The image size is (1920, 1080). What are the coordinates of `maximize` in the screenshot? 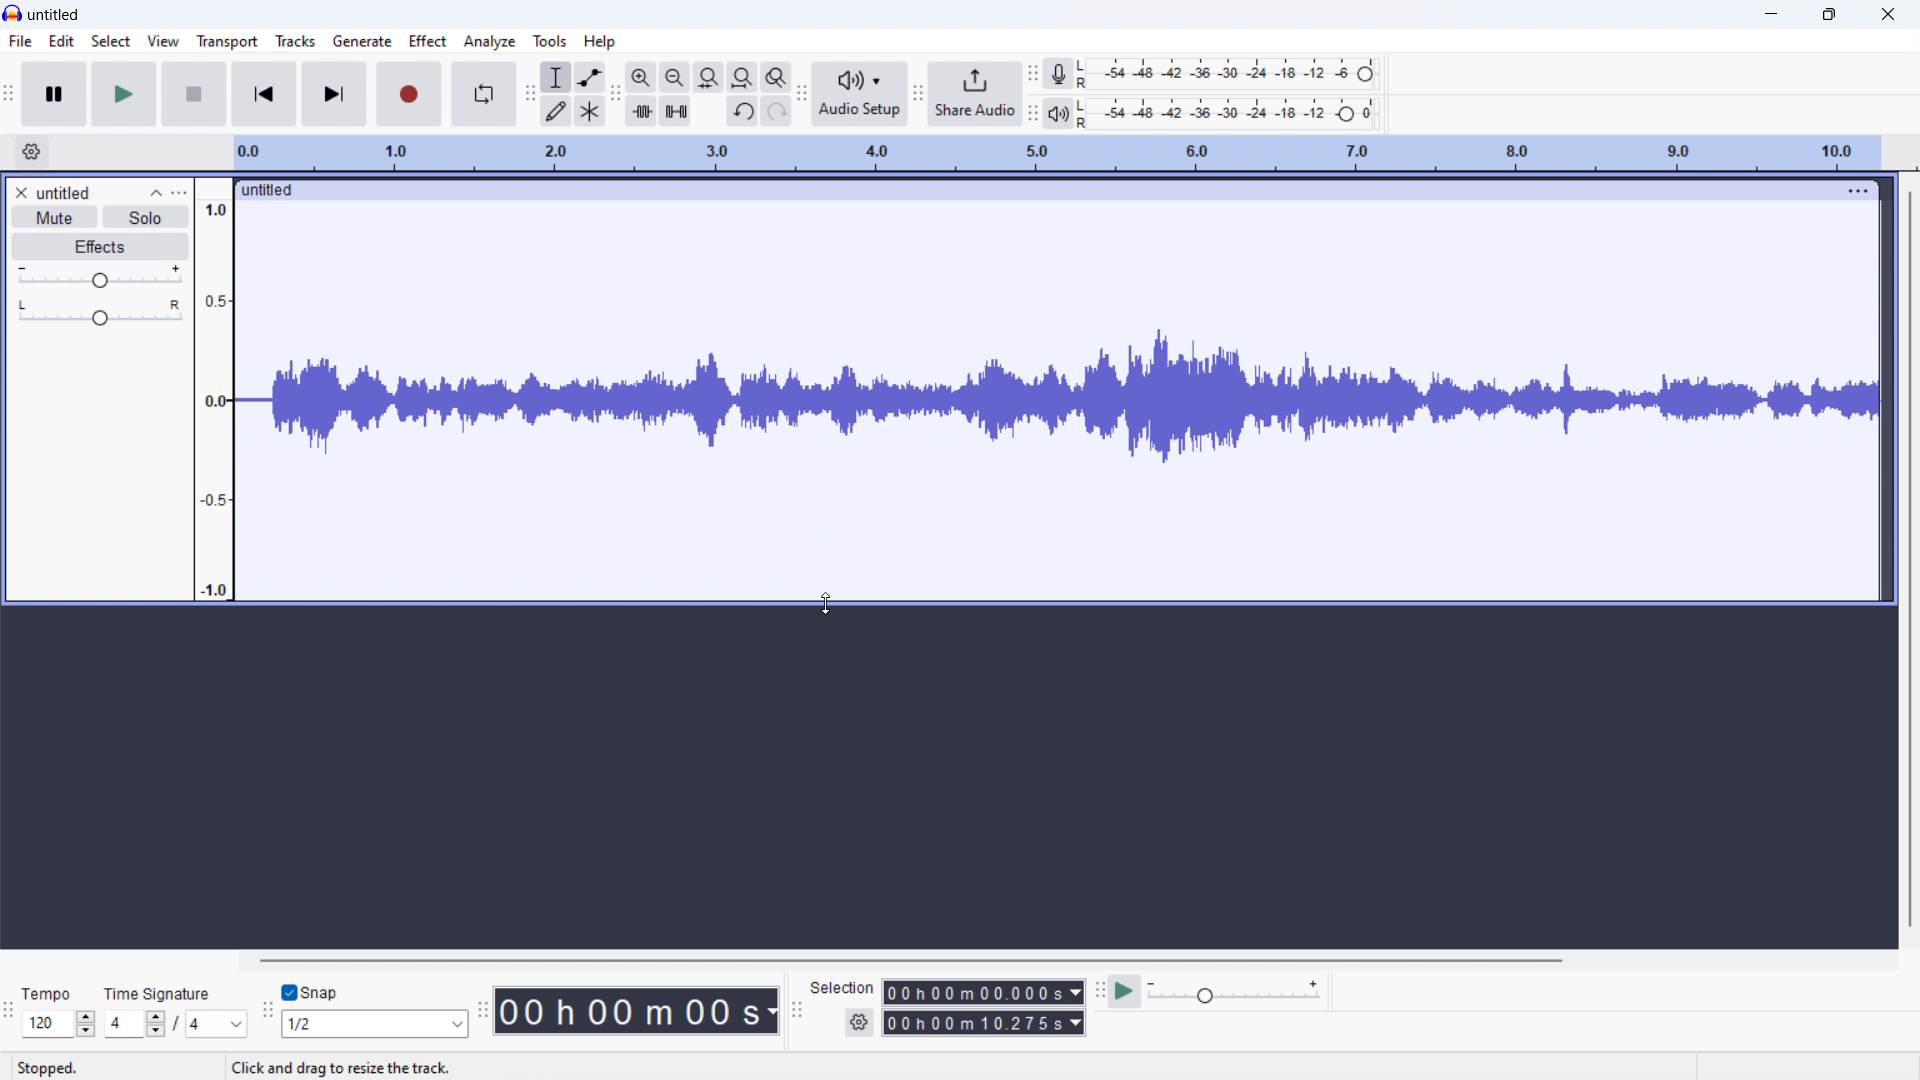 It's located at (1827, 14).